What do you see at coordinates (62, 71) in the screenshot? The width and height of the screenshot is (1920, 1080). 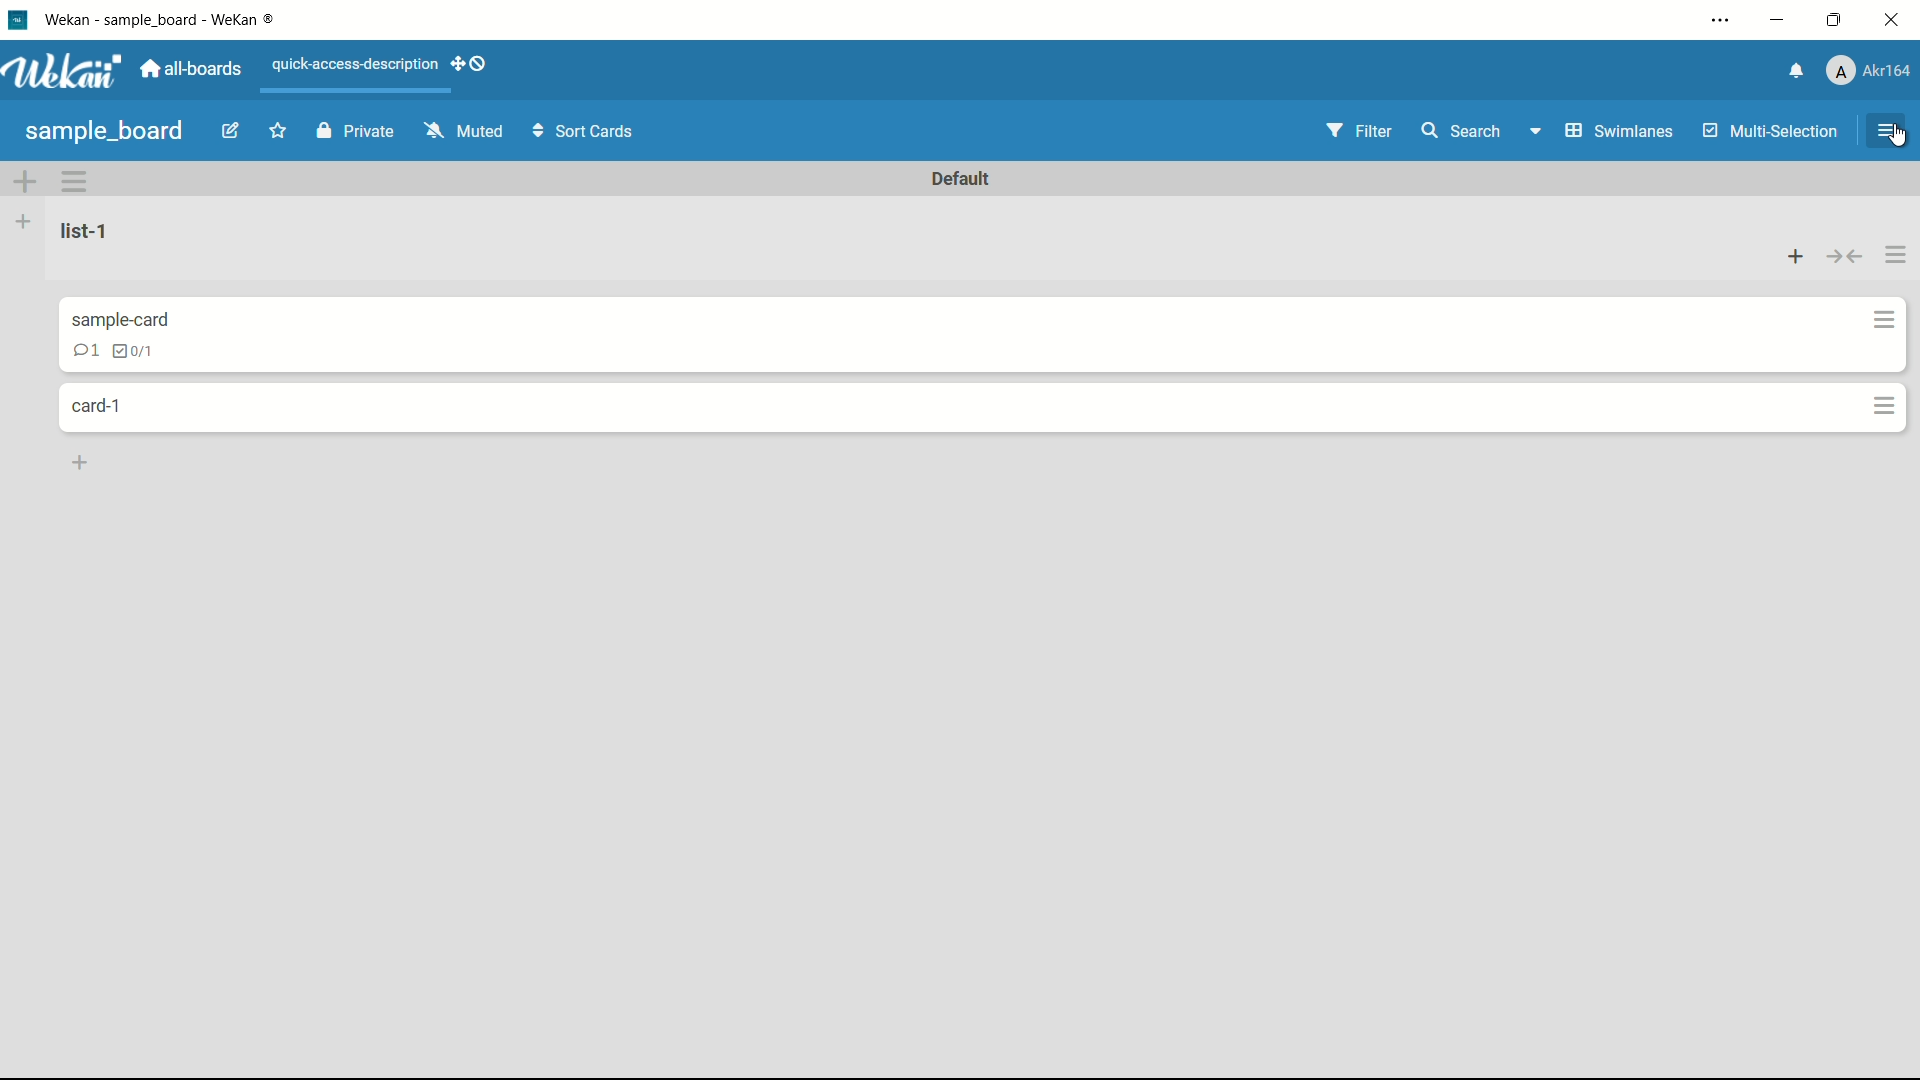 I see `app logo` at bounding box center [62, 71].